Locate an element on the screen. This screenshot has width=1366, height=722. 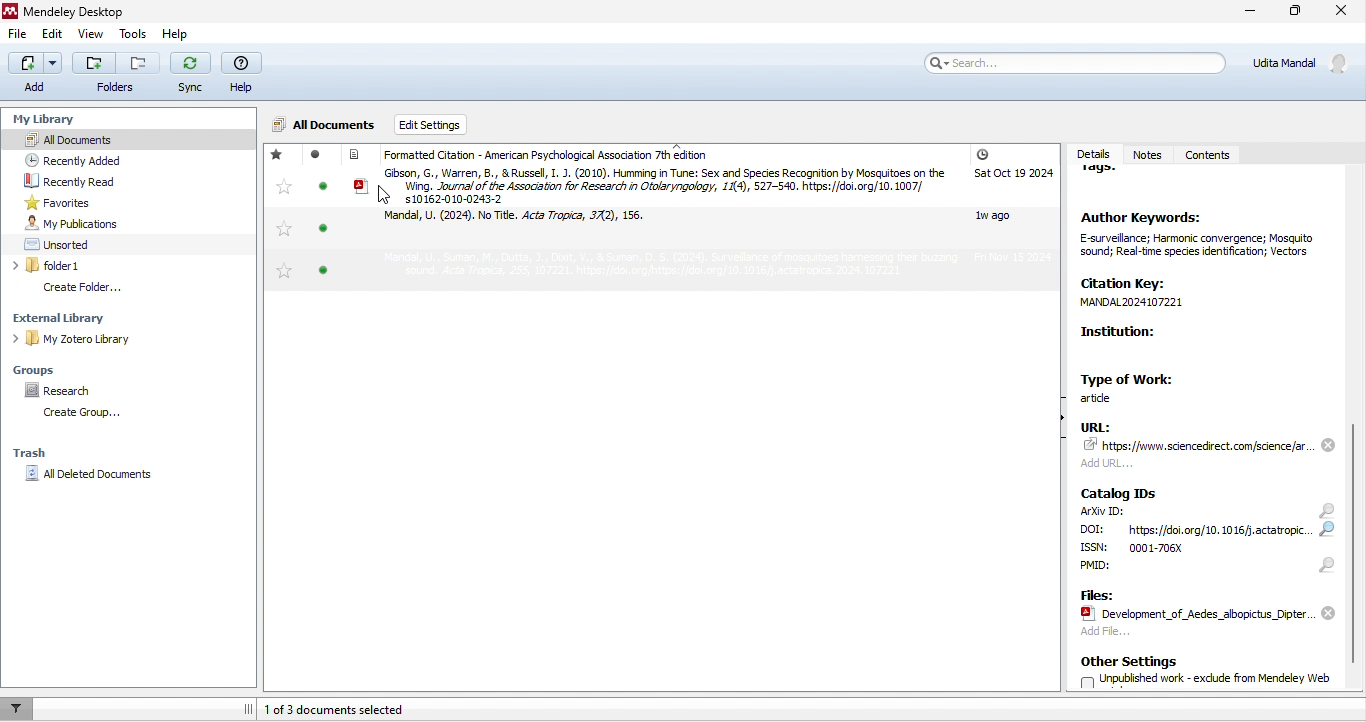
my publication is located at coordinates (94, 223).